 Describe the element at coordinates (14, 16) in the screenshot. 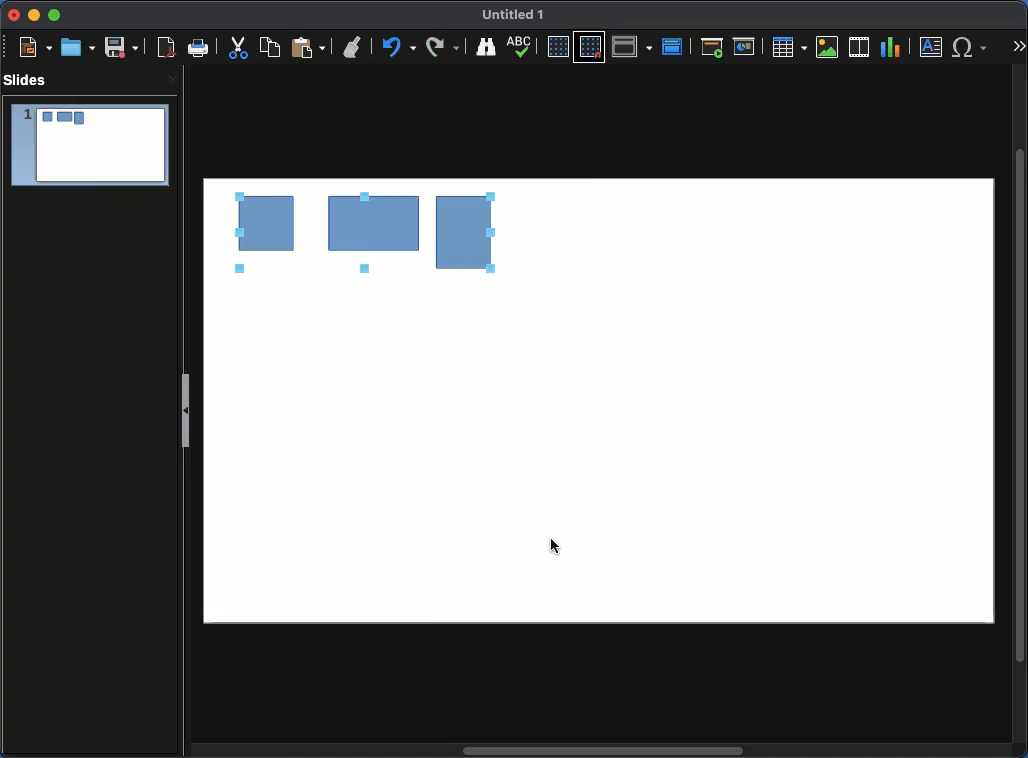

I see `Close` at that location.